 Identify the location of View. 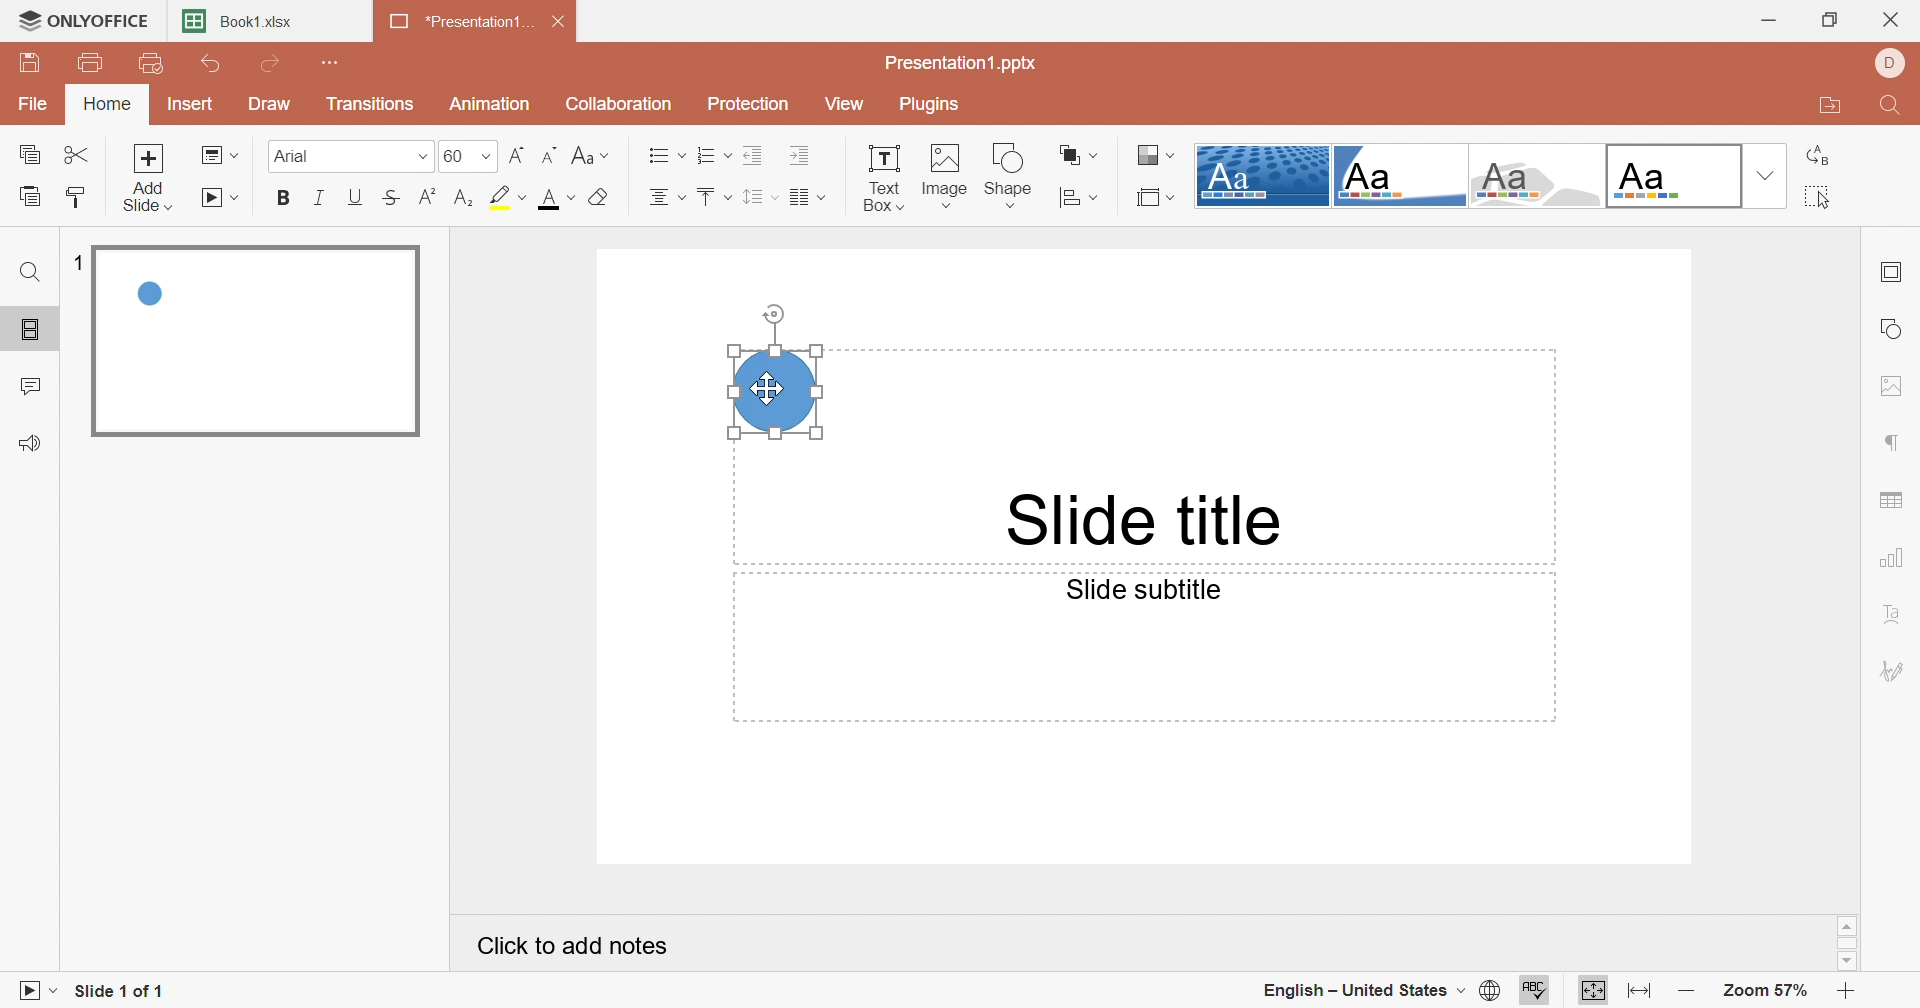
(853, 106).